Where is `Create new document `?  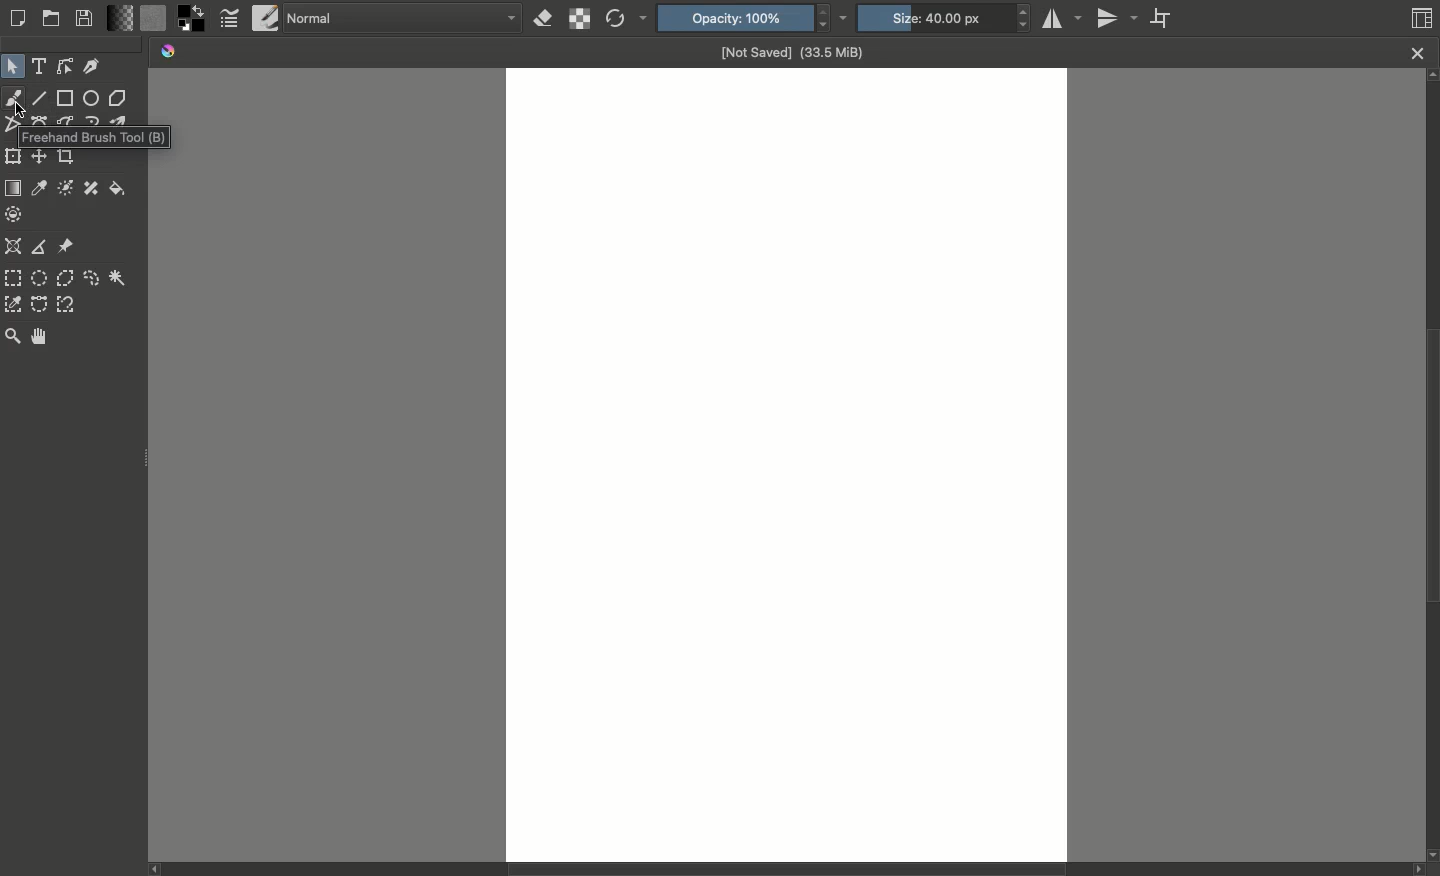 Create new document  is located at coordinates (19, 18).